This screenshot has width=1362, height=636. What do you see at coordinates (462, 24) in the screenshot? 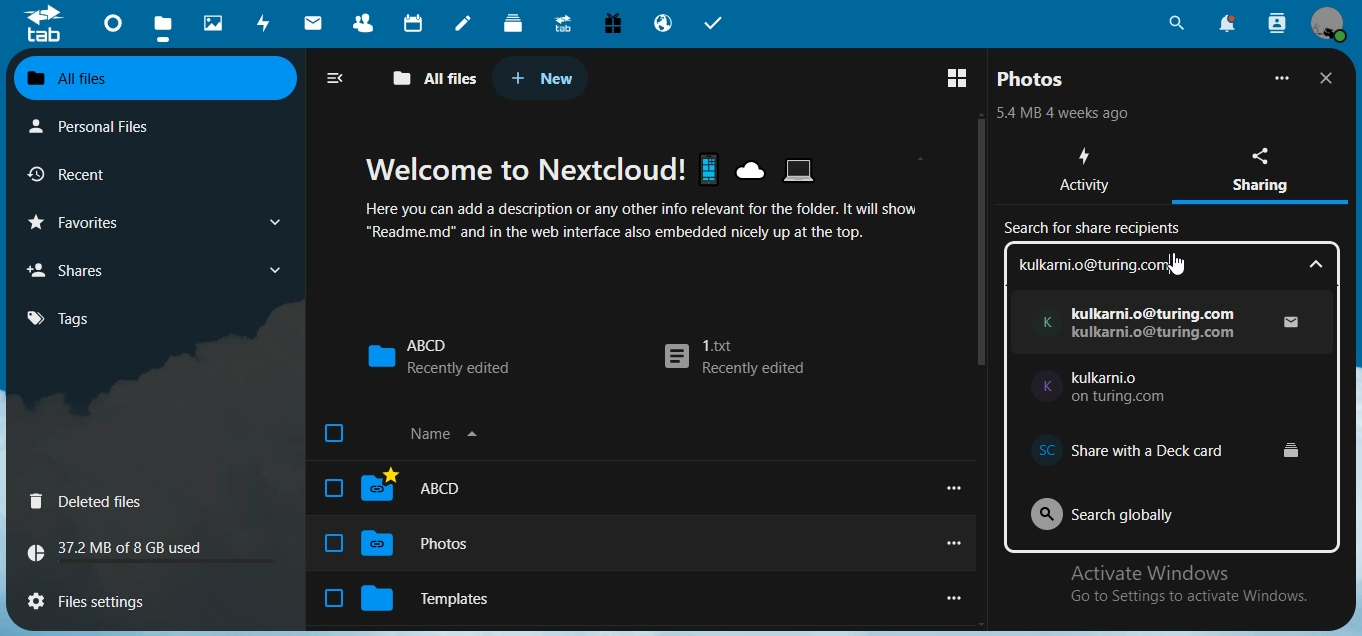
I see `notes` at bounding box center [462, 24].